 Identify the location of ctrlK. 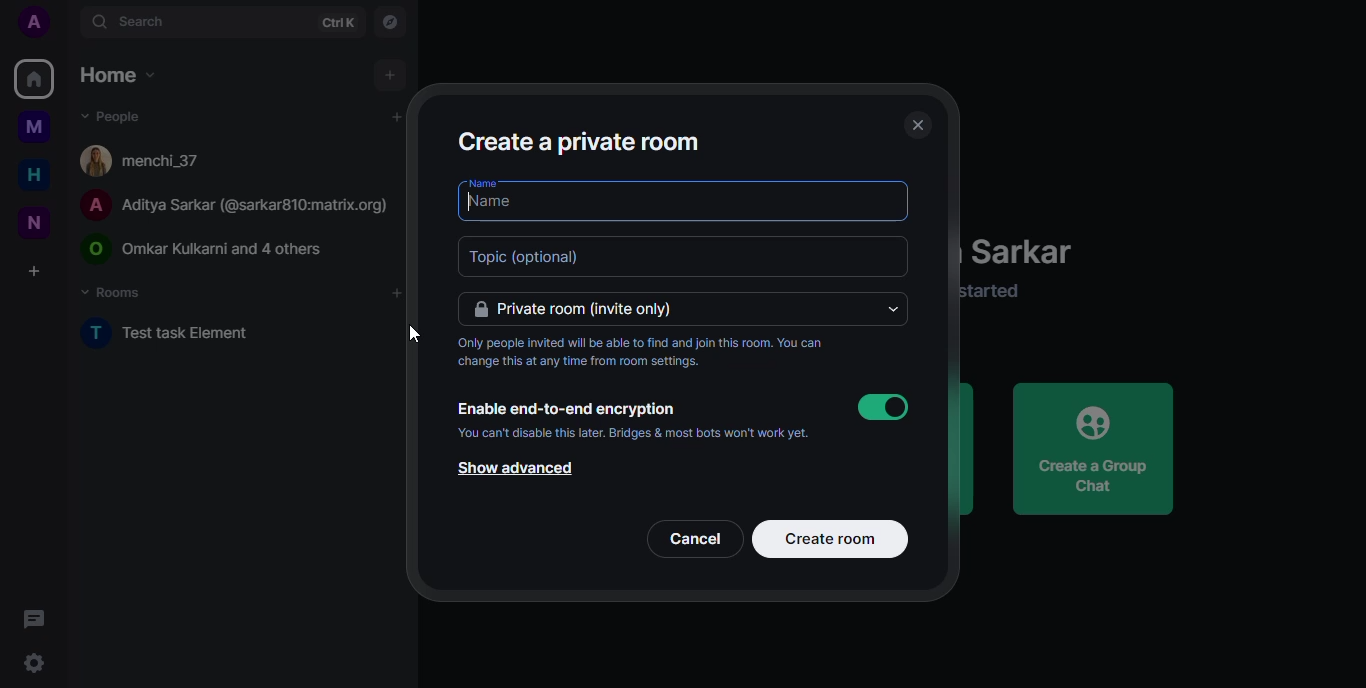
(339, 22).